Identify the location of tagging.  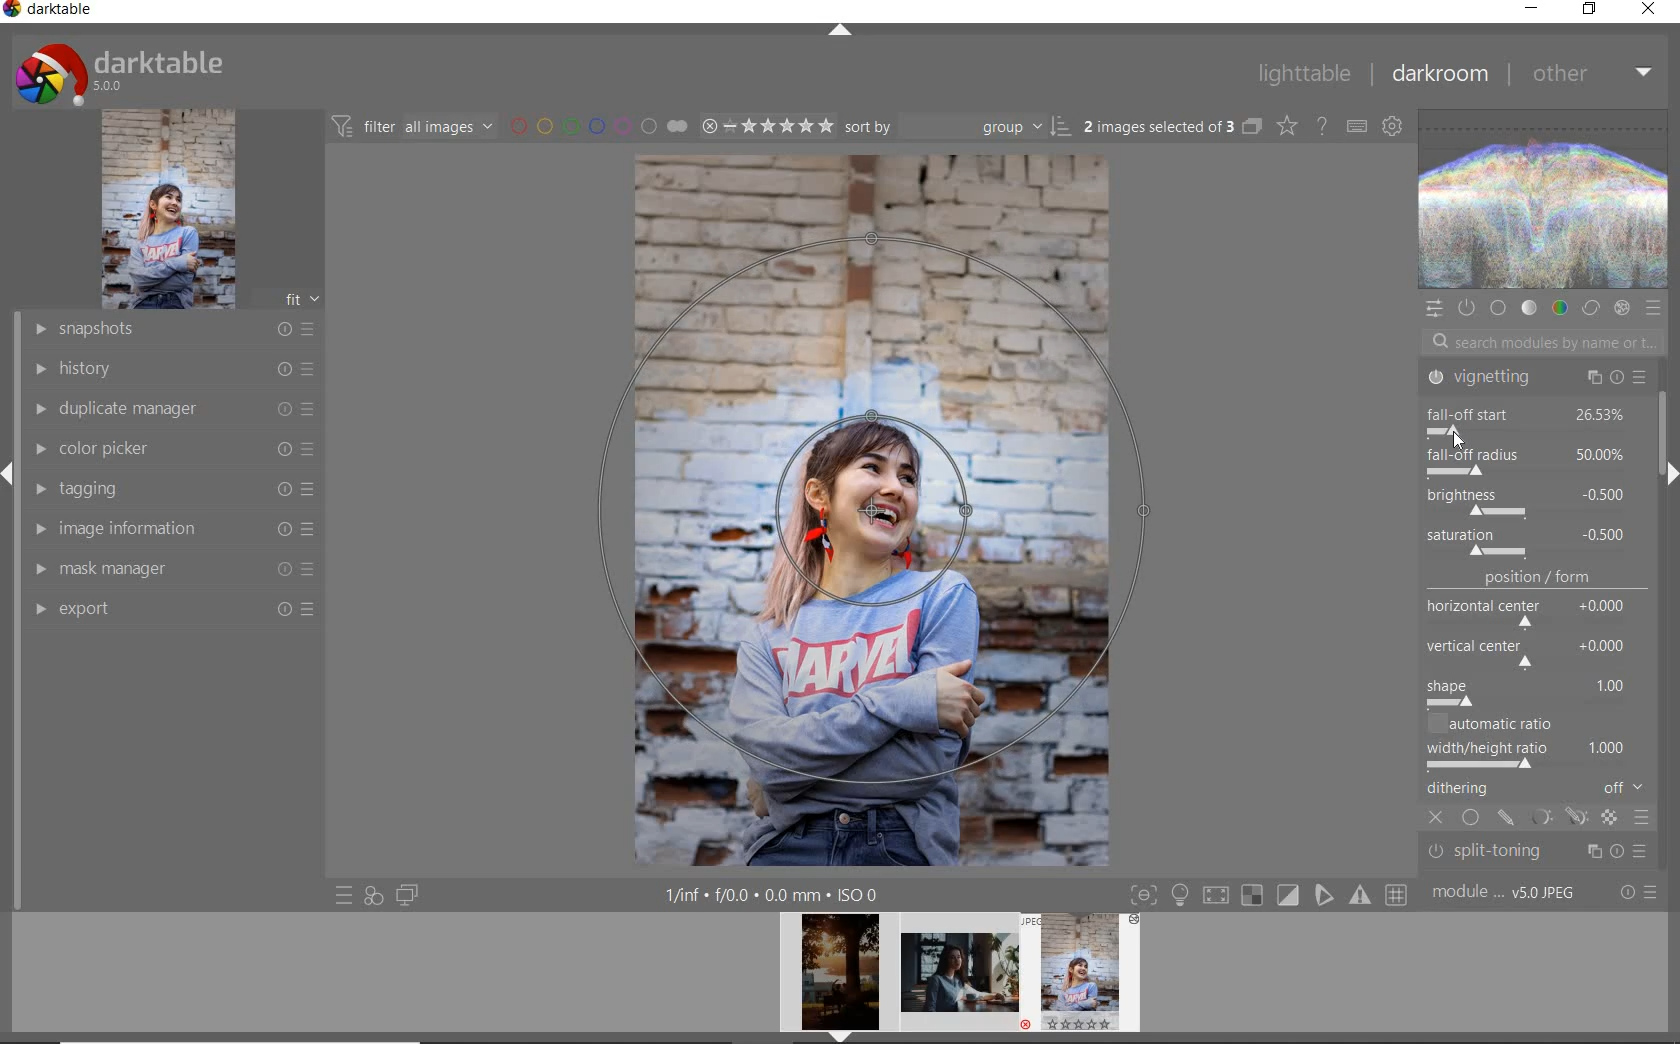
(168, 487).